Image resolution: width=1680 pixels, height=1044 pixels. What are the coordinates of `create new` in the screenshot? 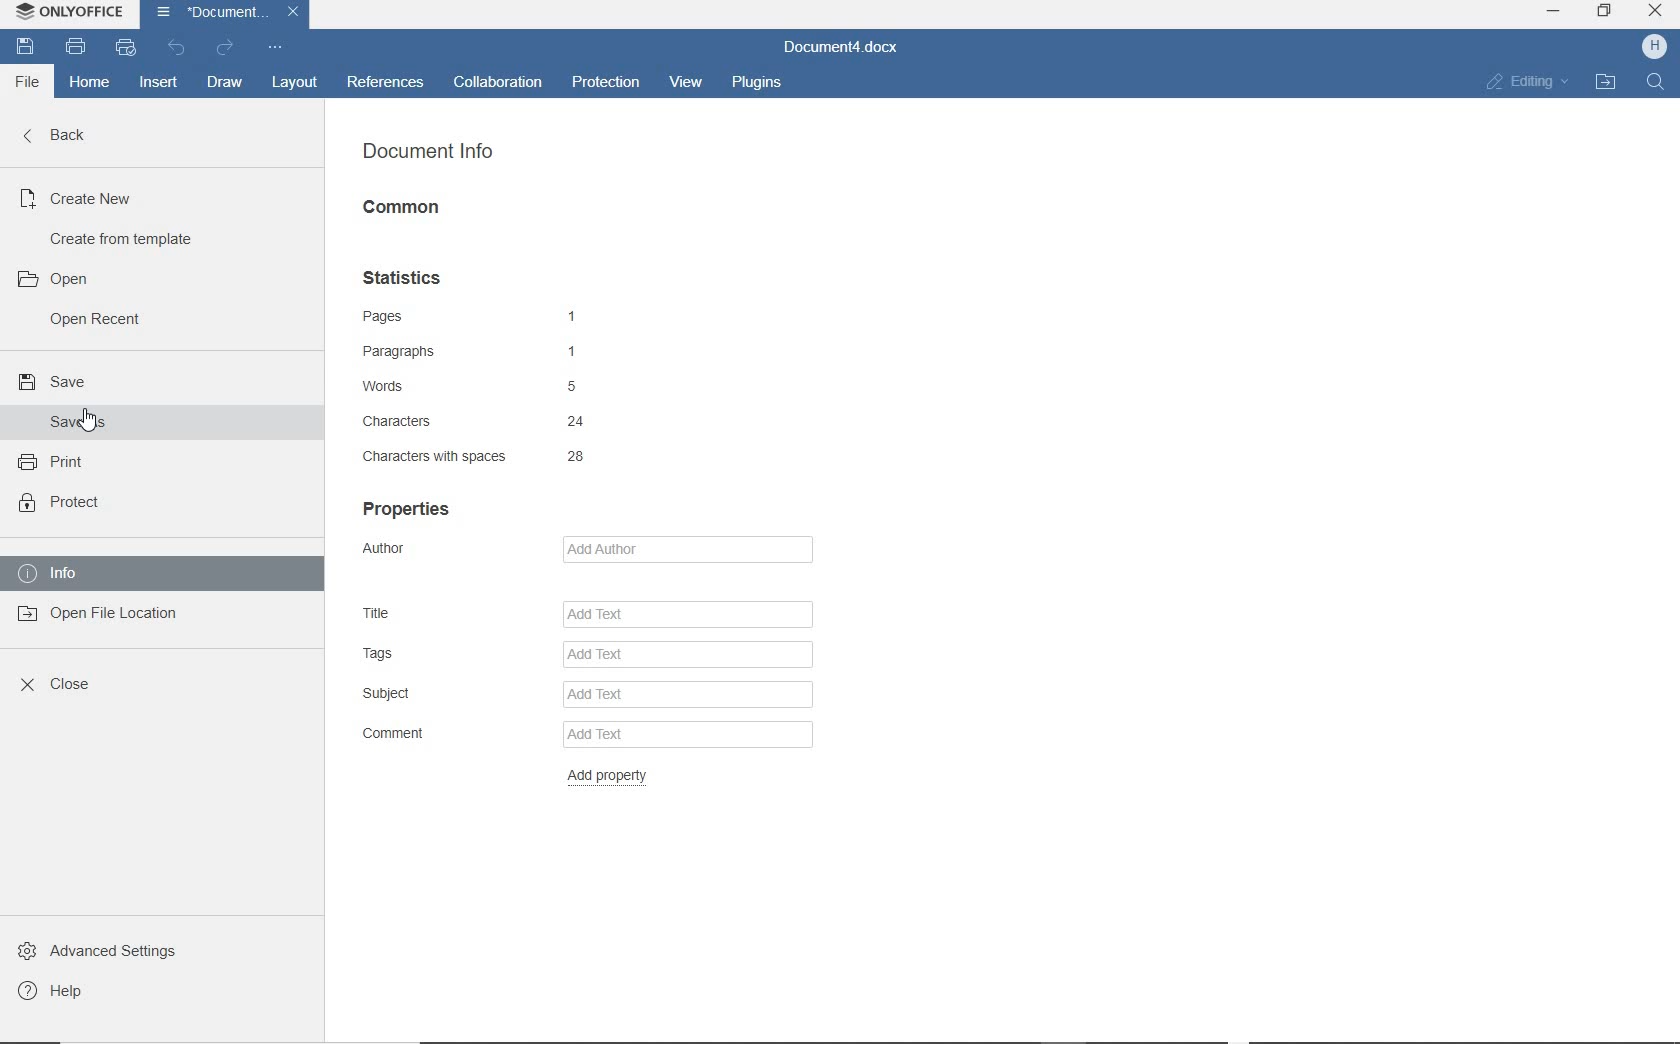 It's located at (82, 196).